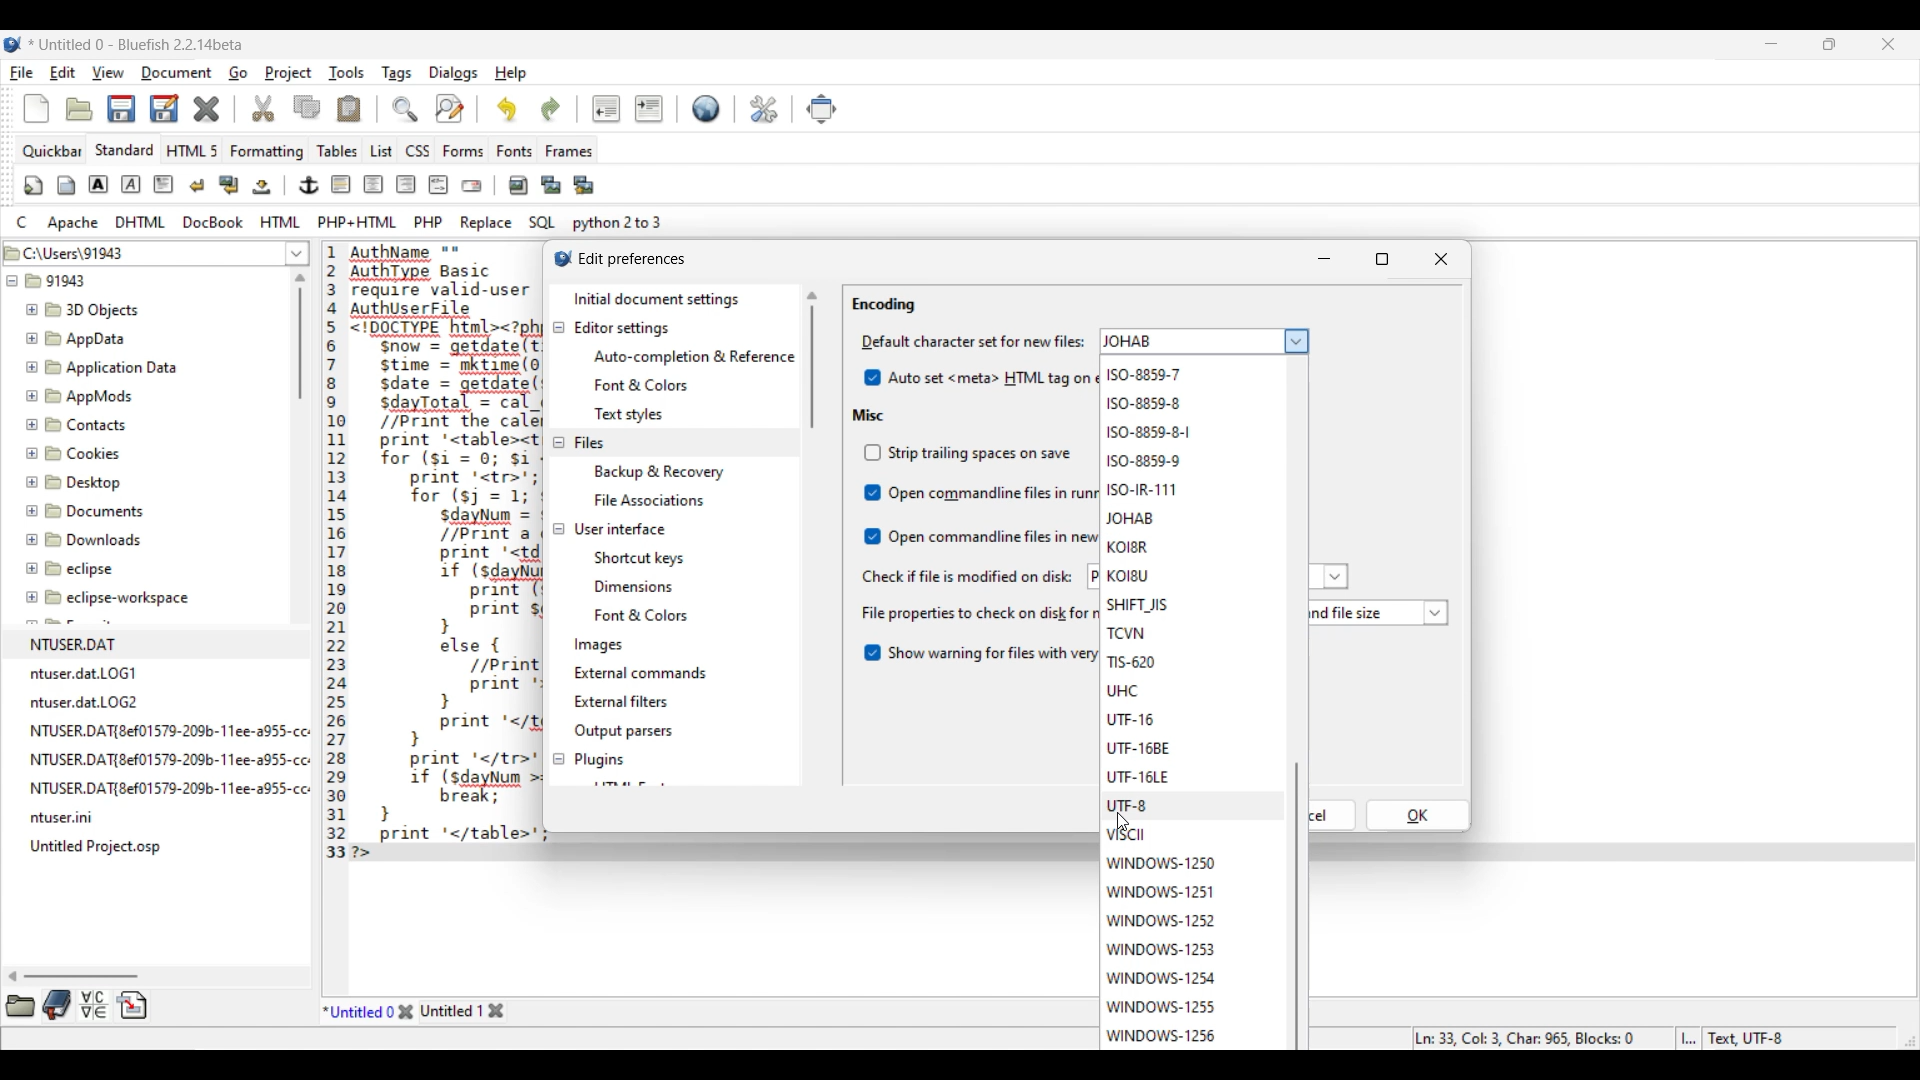 The width and height of the screenshot is (1920, 1080). What do you see at coordinates (1122, 829) in the screenshot?
I see `cursor` at bounding box center [1122, 829].